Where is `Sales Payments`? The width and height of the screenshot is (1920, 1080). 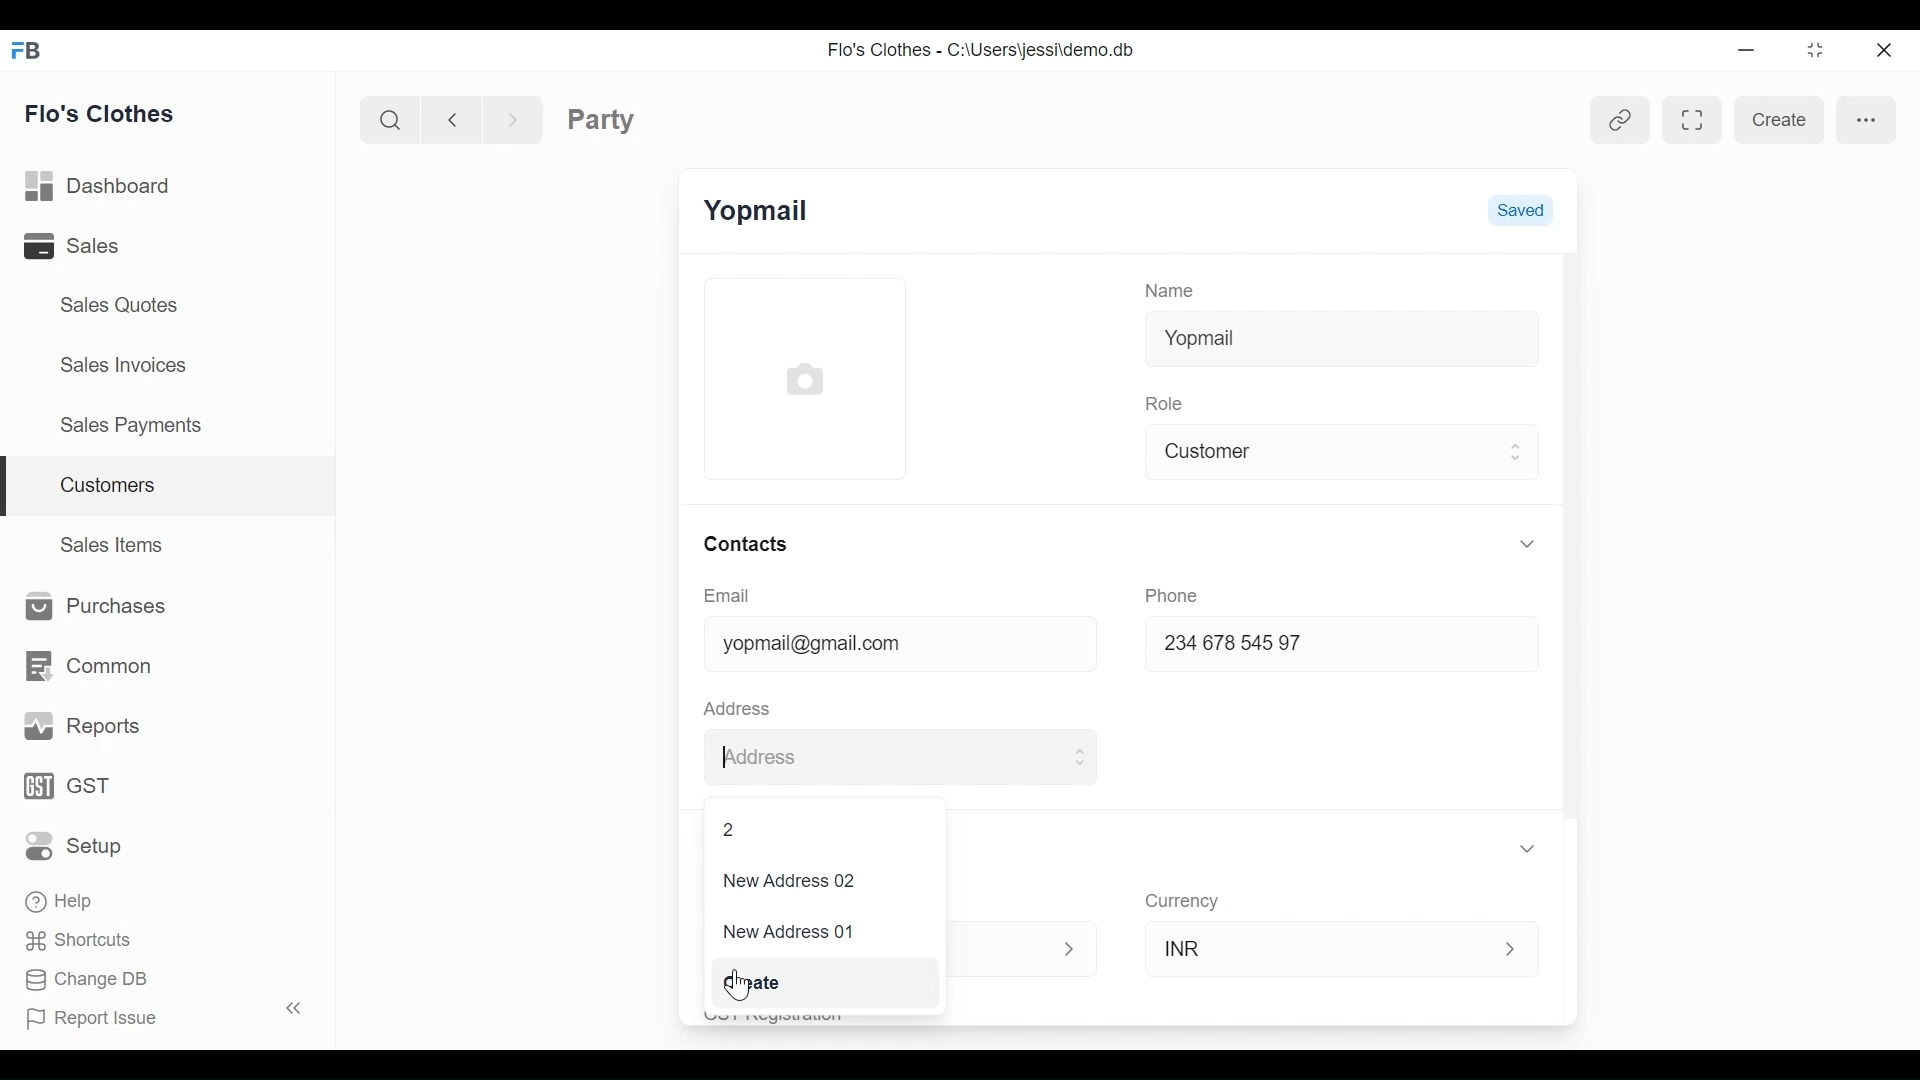 Sales Payments is located at coordinates (129, 424).